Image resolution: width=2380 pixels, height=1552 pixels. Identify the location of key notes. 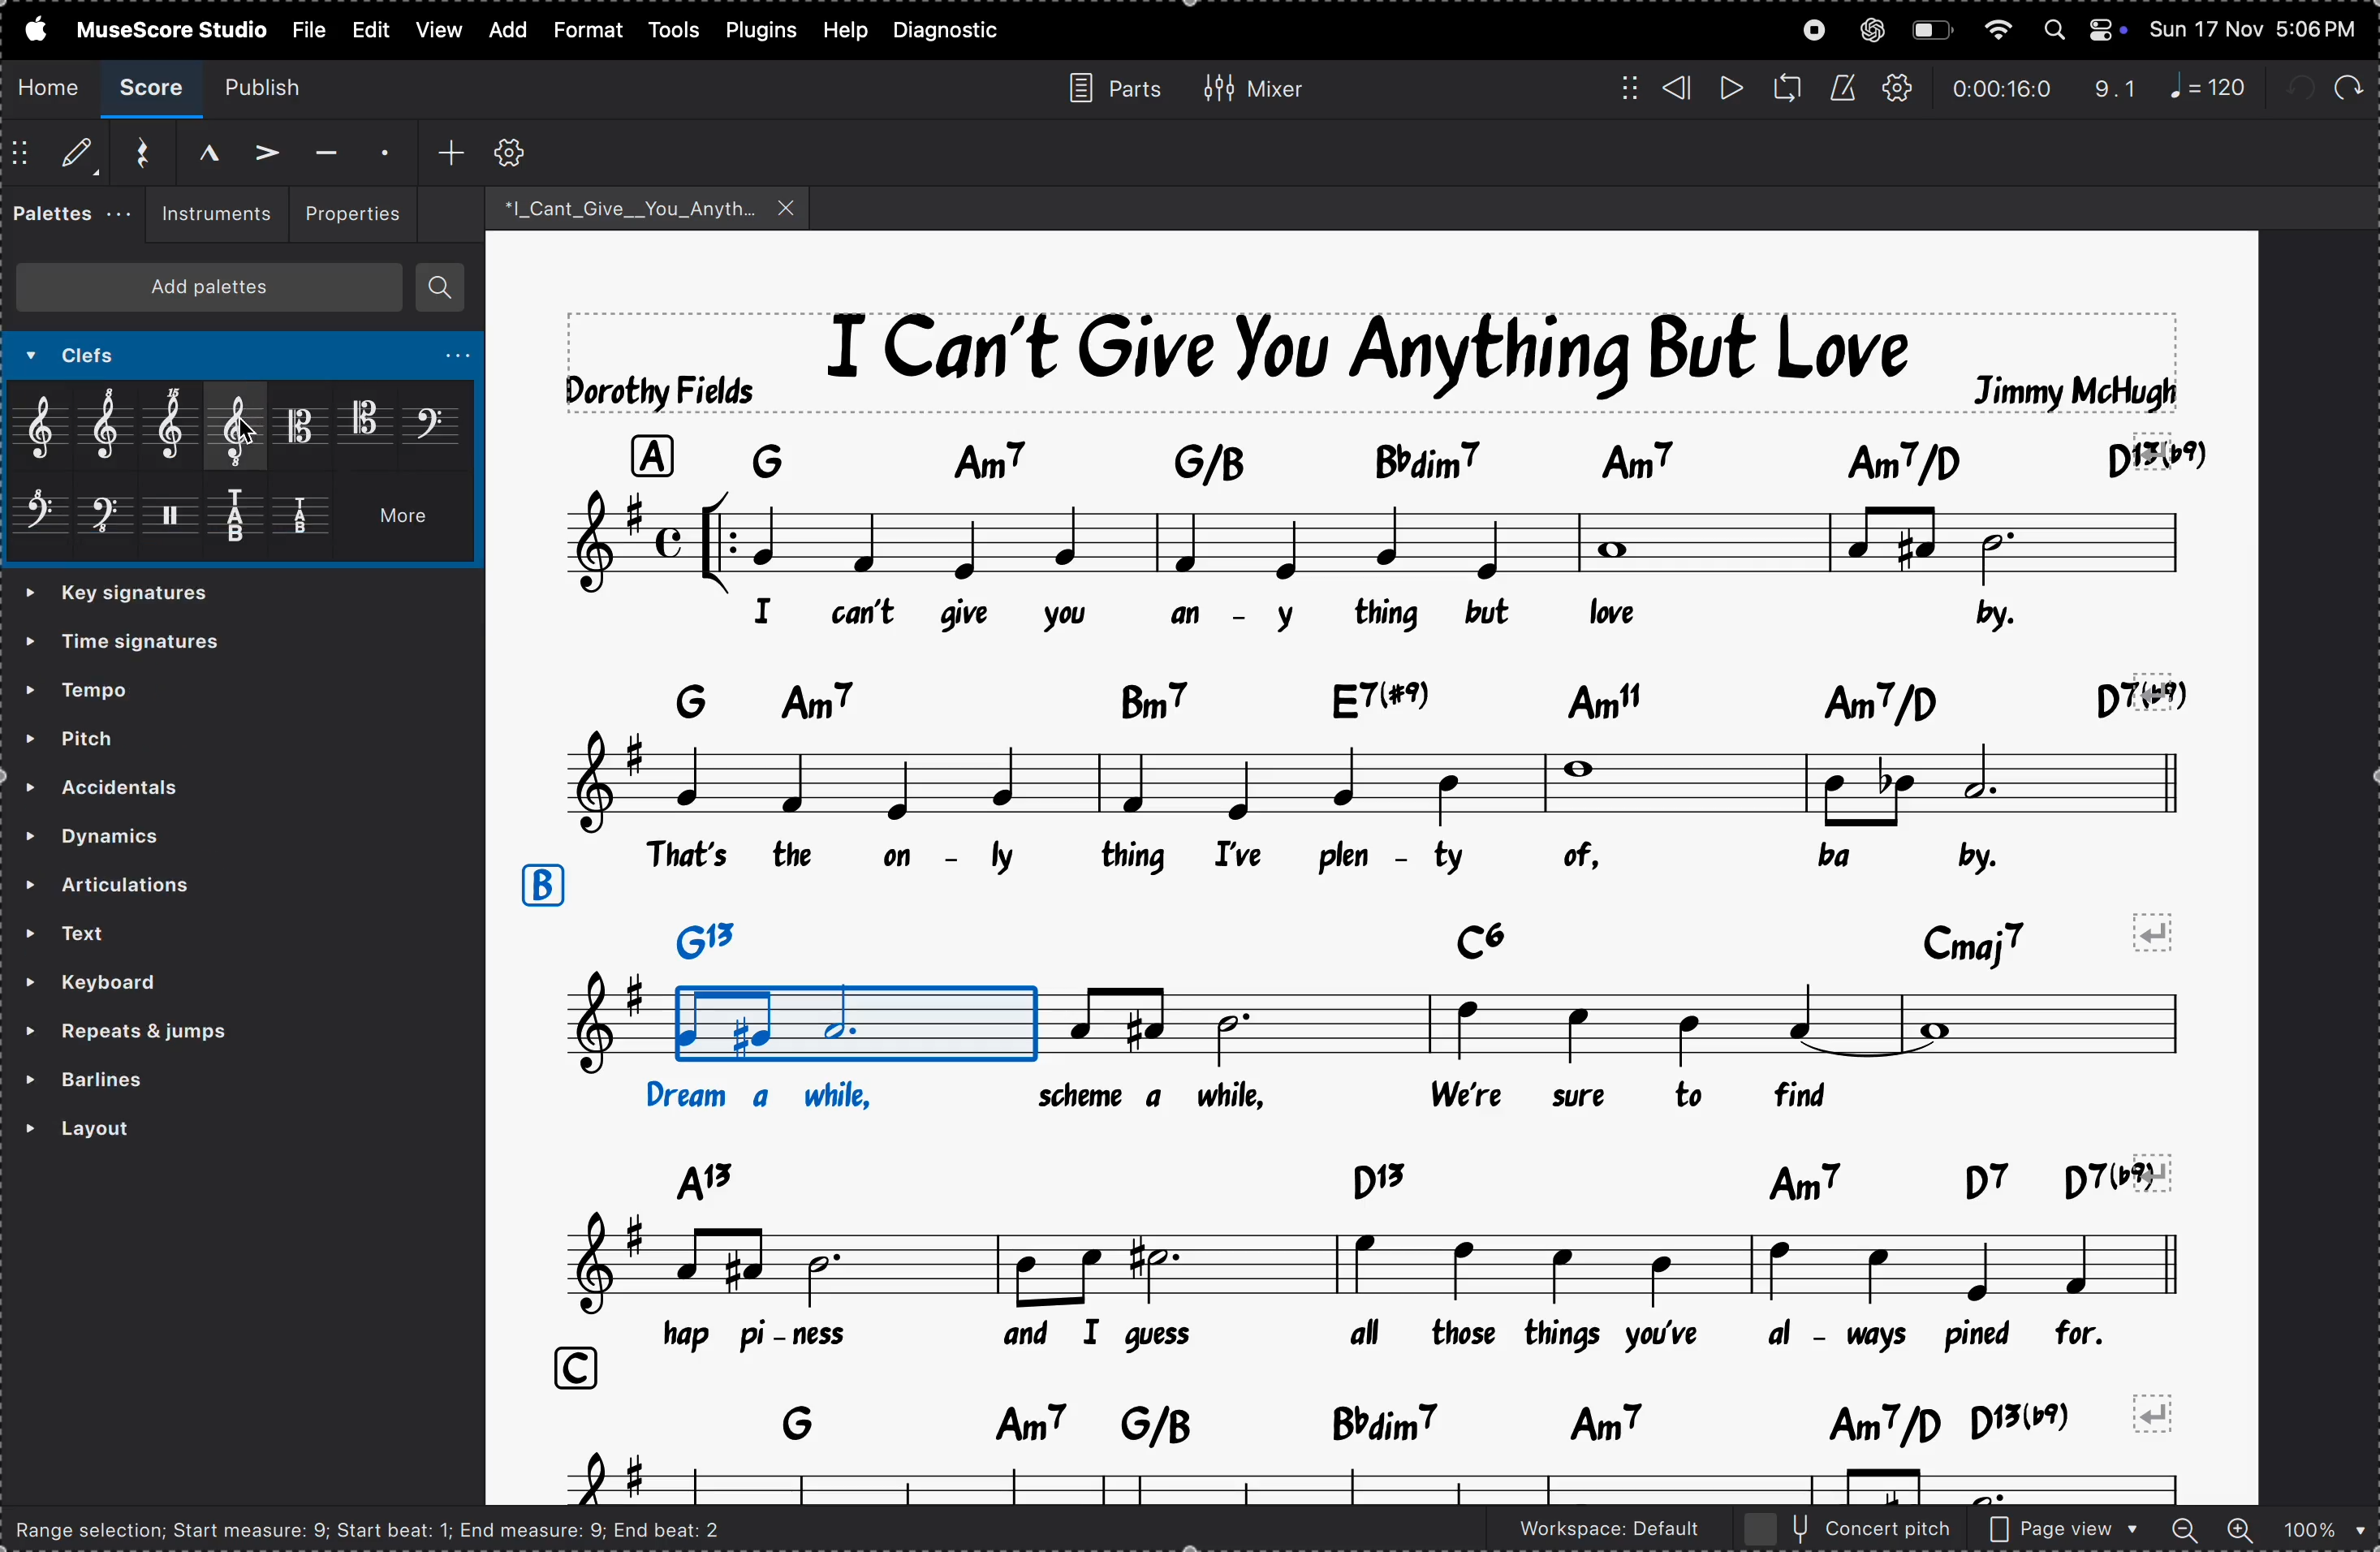
(1399, 695).